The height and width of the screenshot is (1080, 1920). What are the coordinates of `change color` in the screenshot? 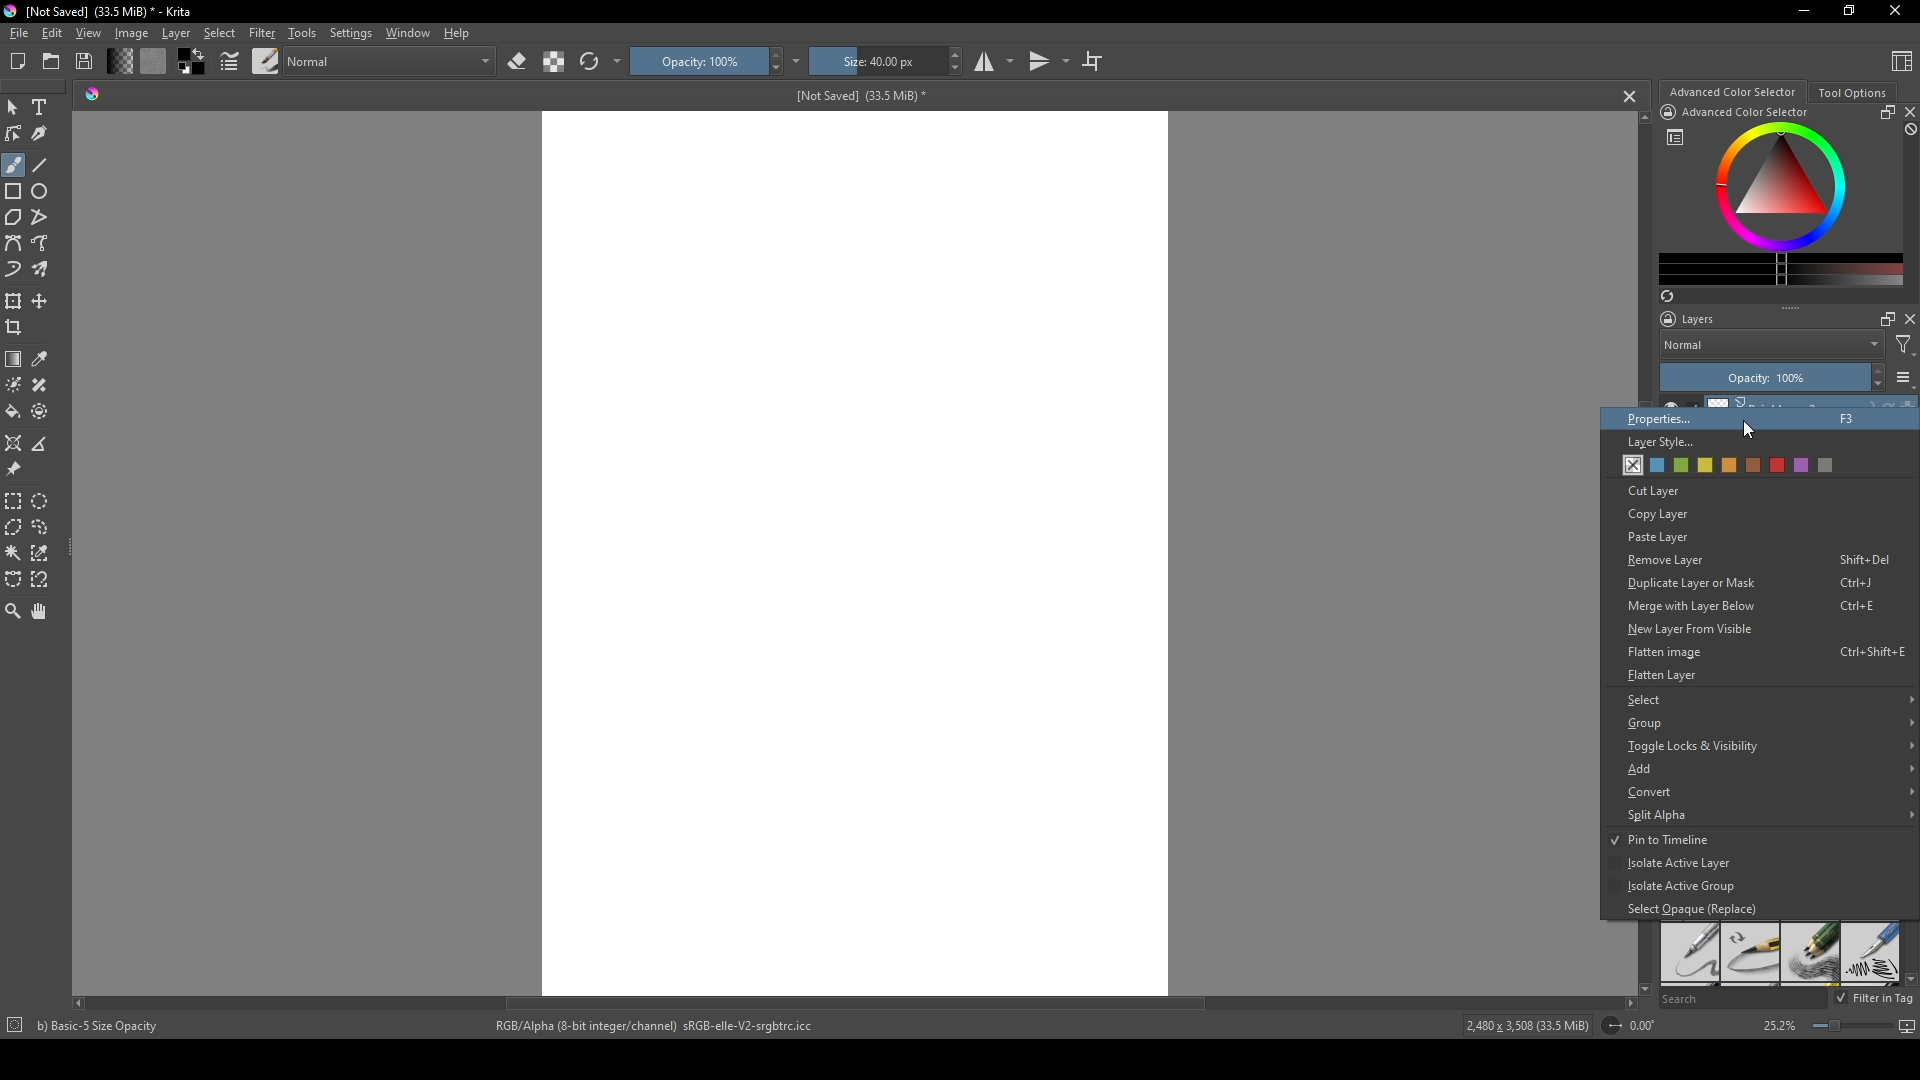 It's located at (1781, 269).